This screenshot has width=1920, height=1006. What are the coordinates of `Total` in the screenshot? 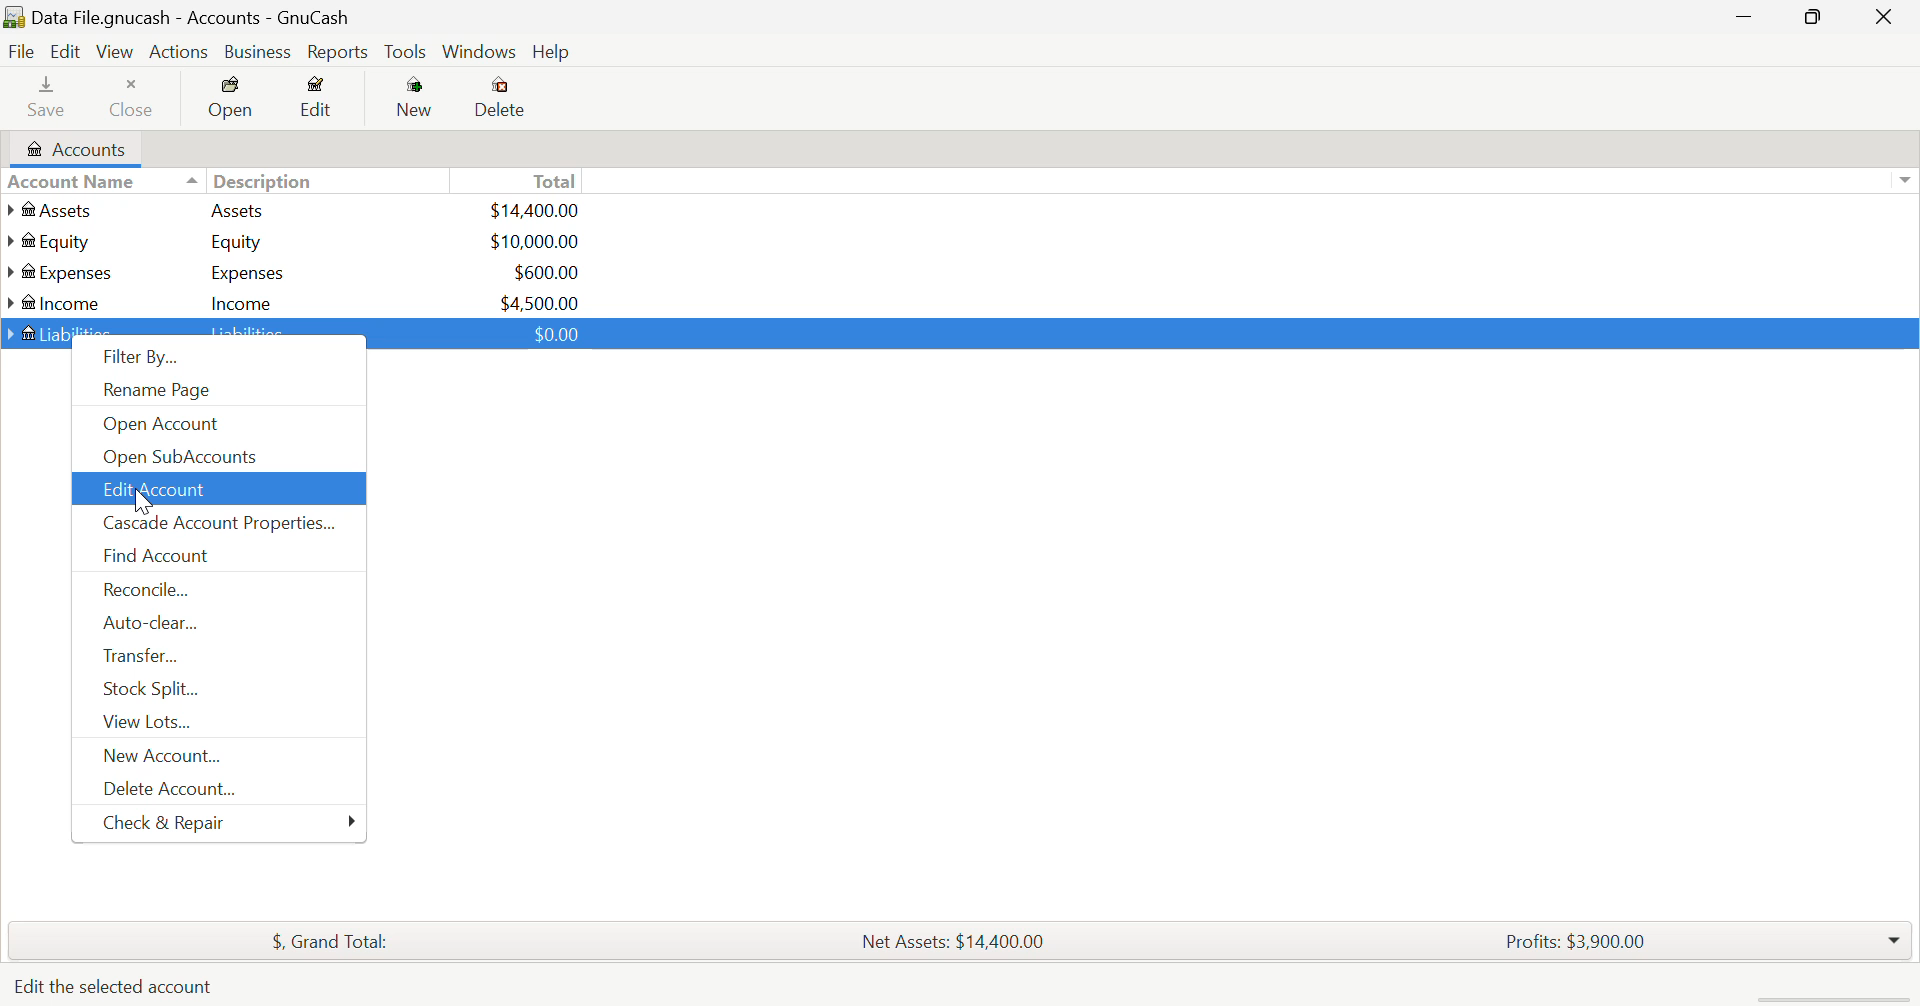 It's located at (557, 180).